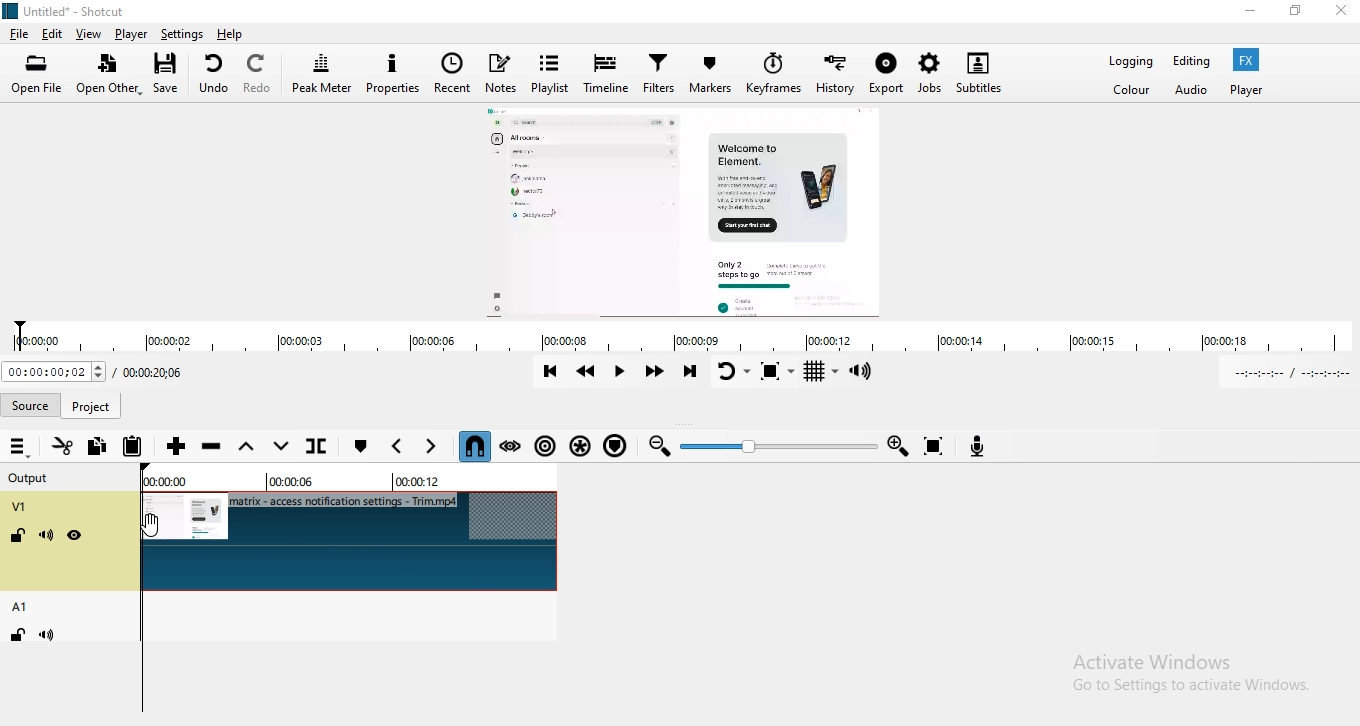  I want to click on Toggle player looping , so click(734, 375).